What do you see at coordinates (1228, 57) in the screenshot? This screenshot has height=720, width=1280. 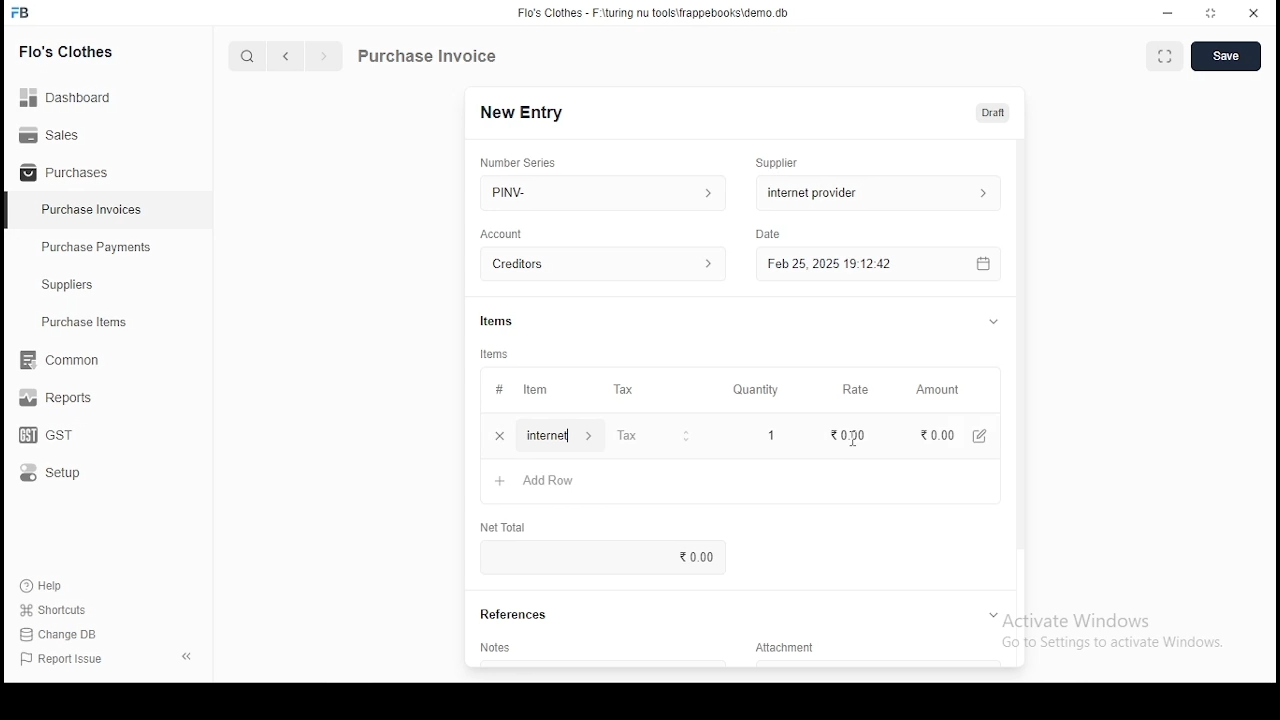 I see `create` at bounding box center [1228, 57].